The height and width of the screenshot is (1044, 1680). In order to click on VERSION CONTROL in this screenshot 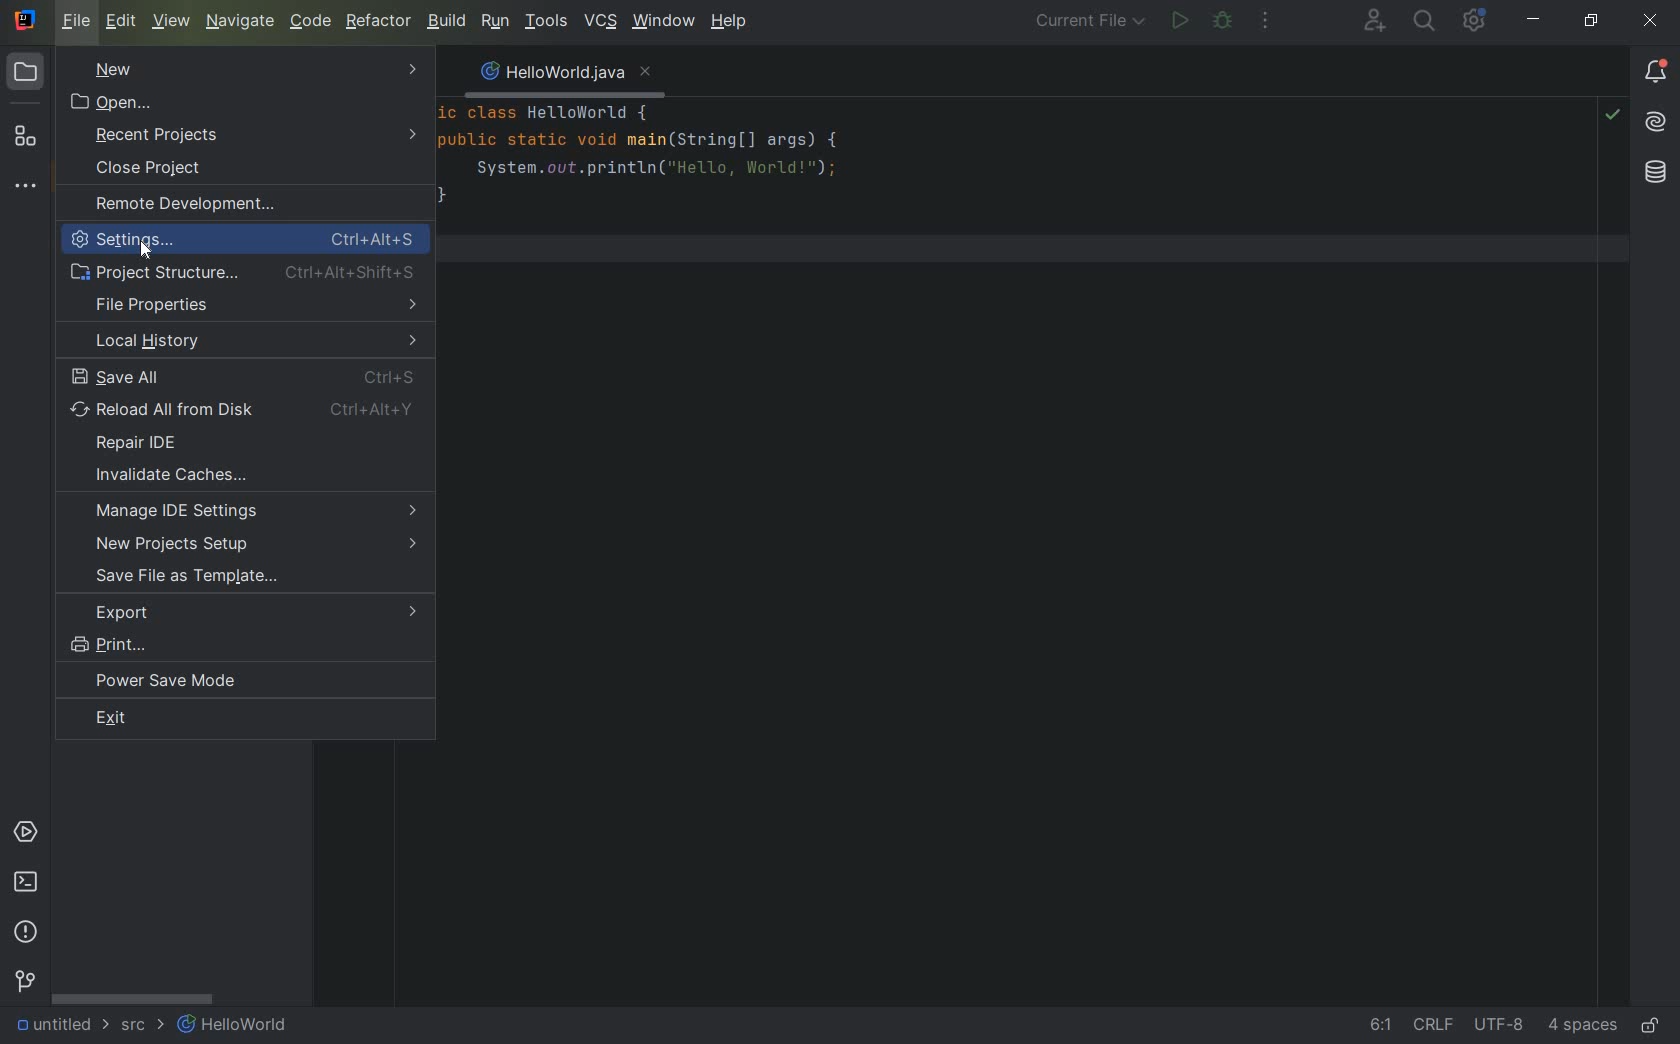, I will do `click(24, 981)`.